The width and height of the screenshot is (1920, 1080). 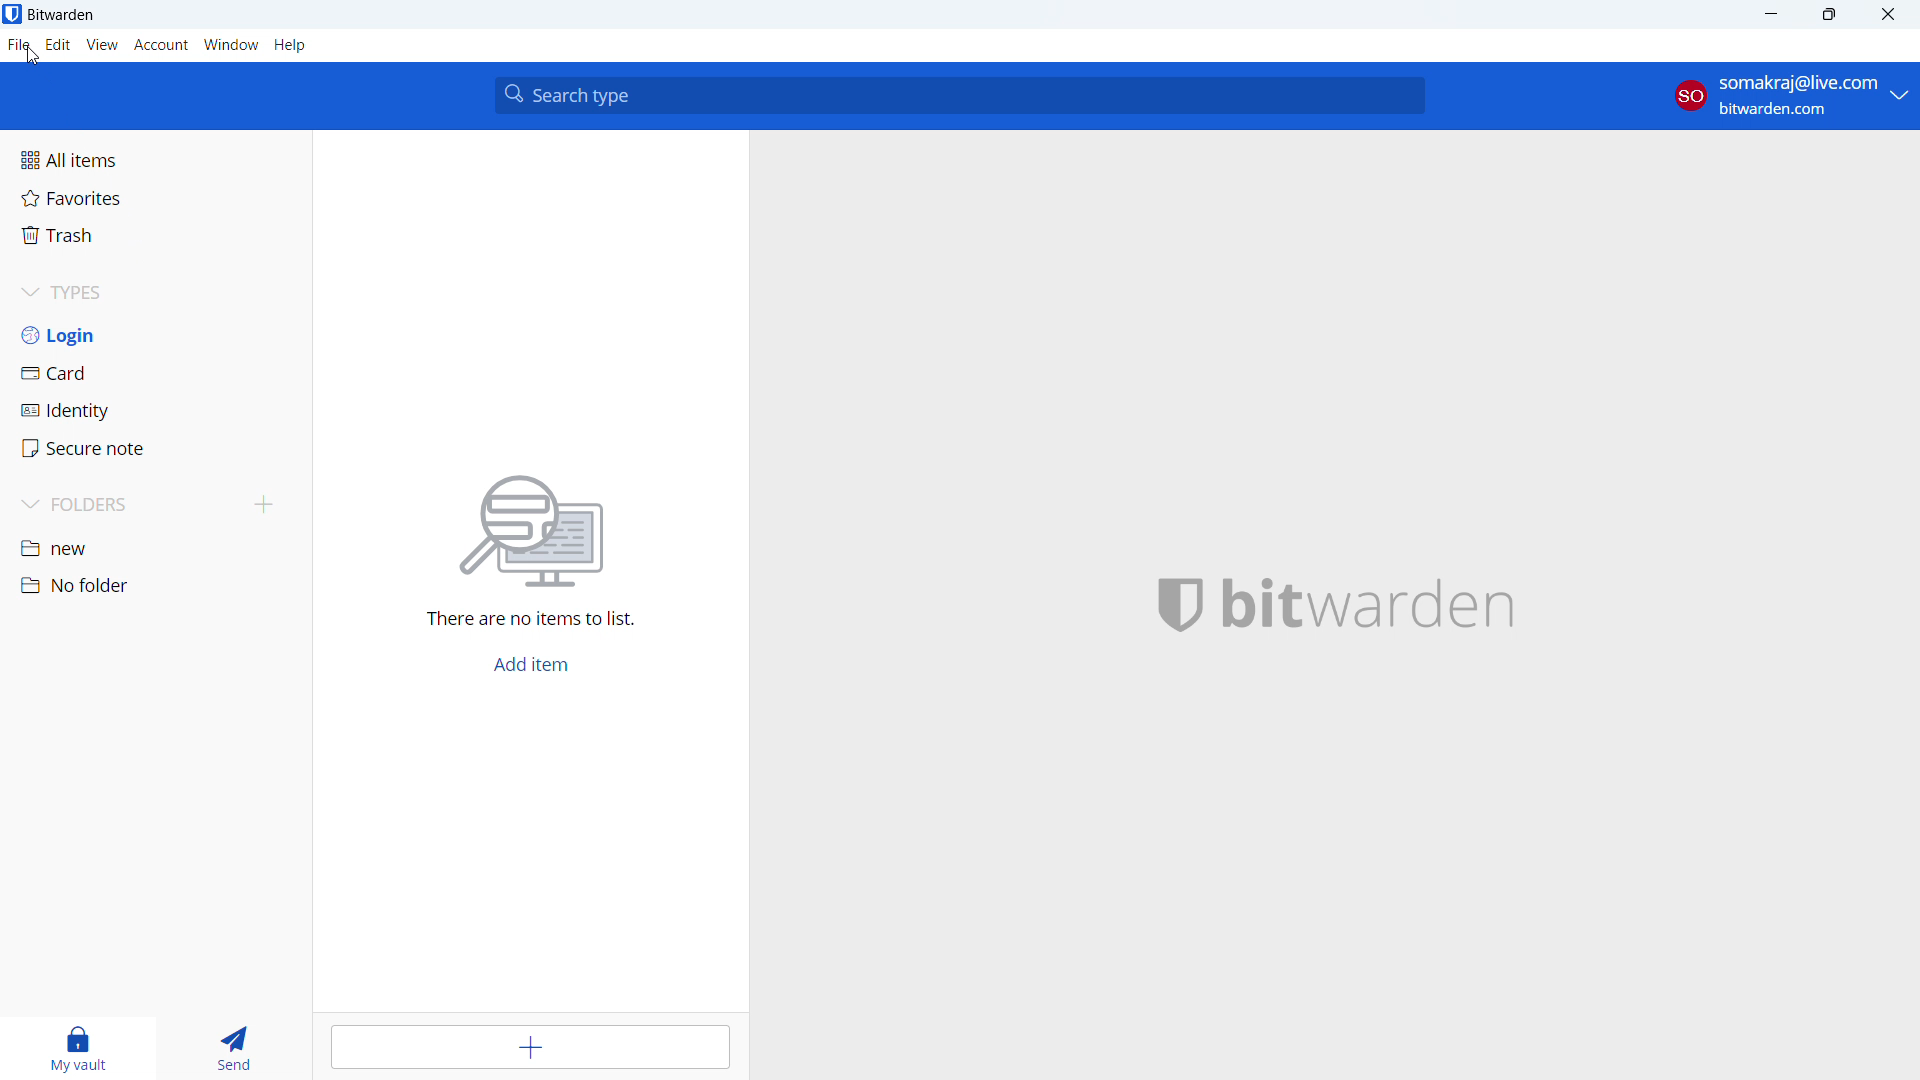 I want to click on secure note, so click(x=156, y=449).